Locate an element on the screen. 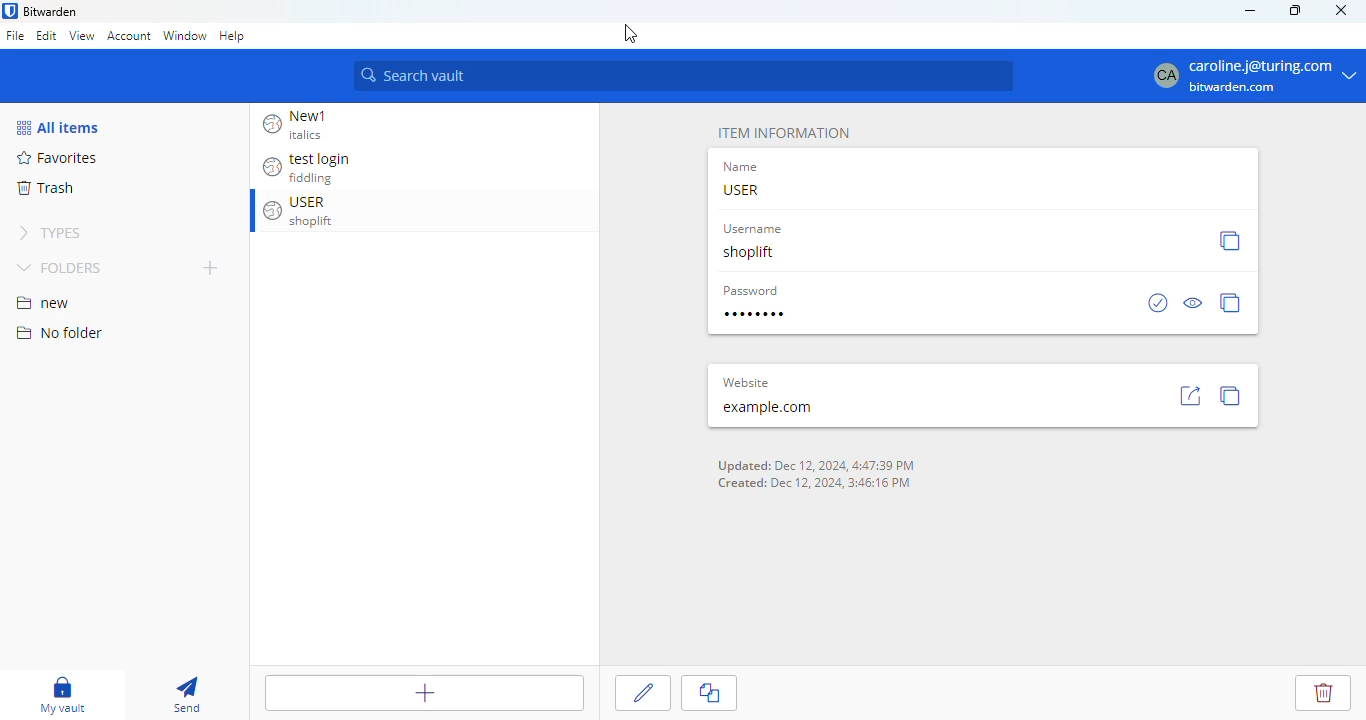 This screenshot has height=720, width=1366. no folder is located at coordinates (58, 333).